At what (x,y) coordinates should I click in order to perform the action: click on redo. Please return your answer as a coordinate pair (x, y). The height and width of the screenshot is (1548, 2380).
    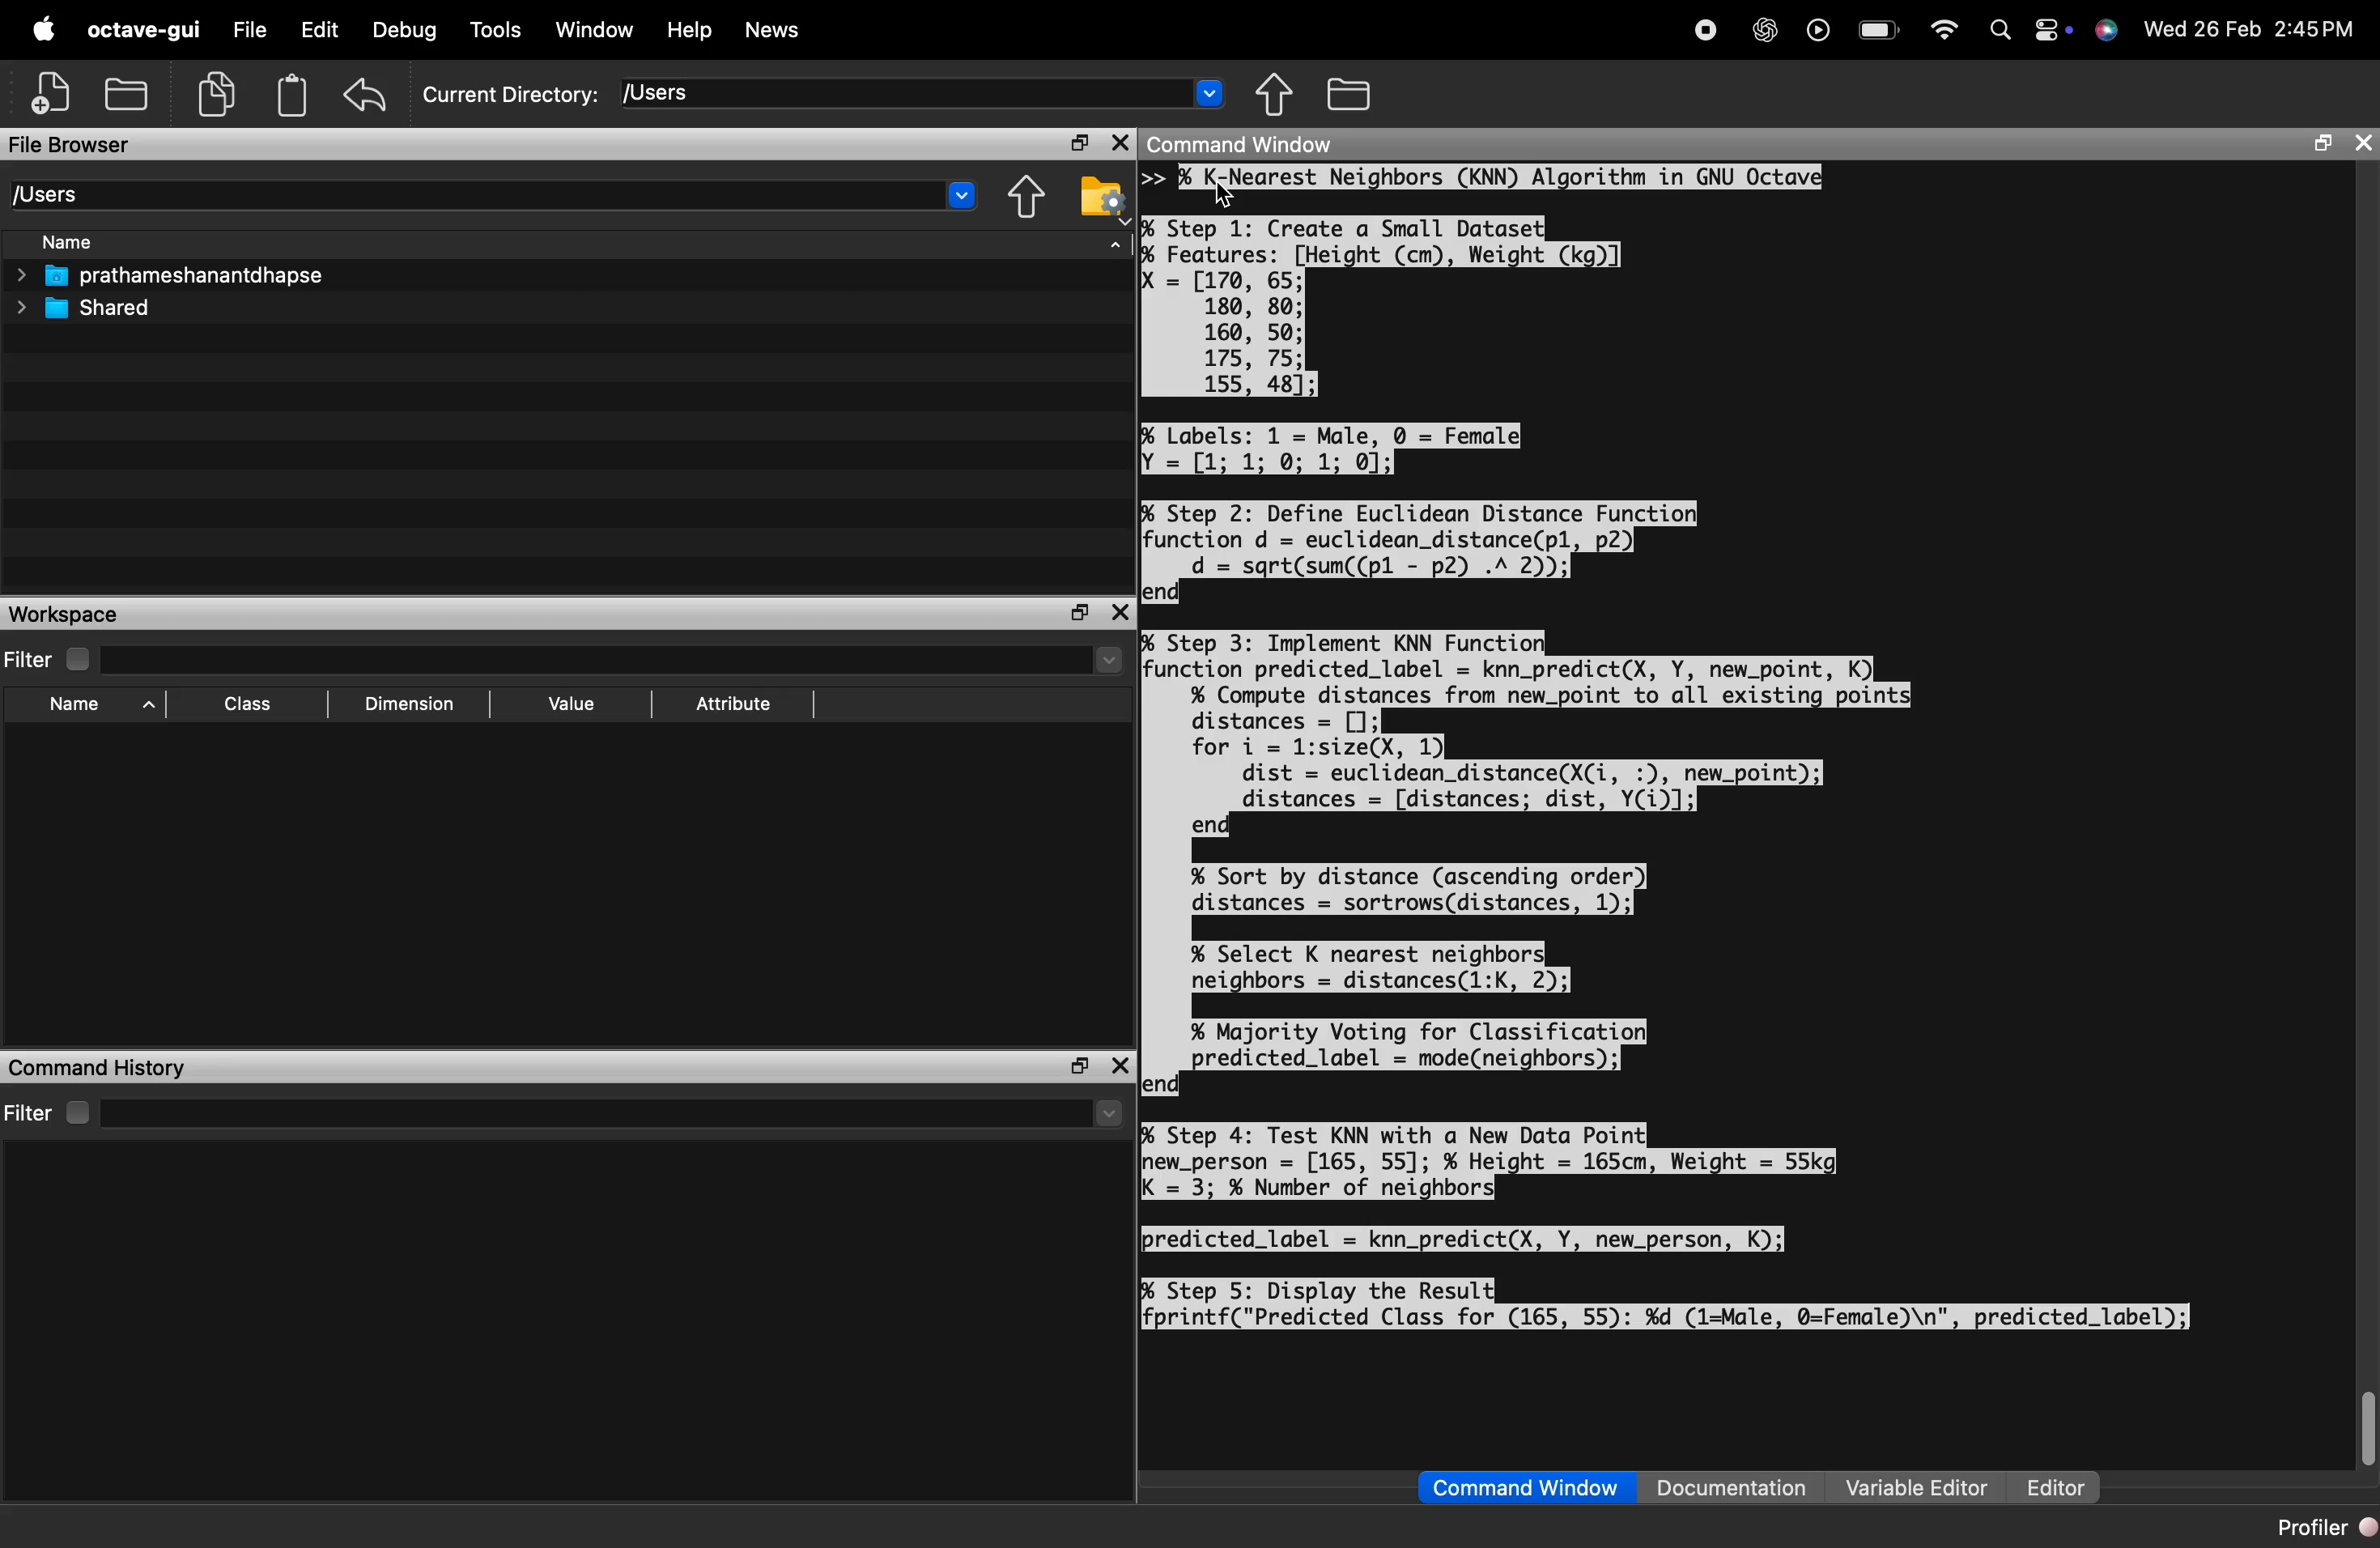
    Looking at the image, I should click on (372, 94).